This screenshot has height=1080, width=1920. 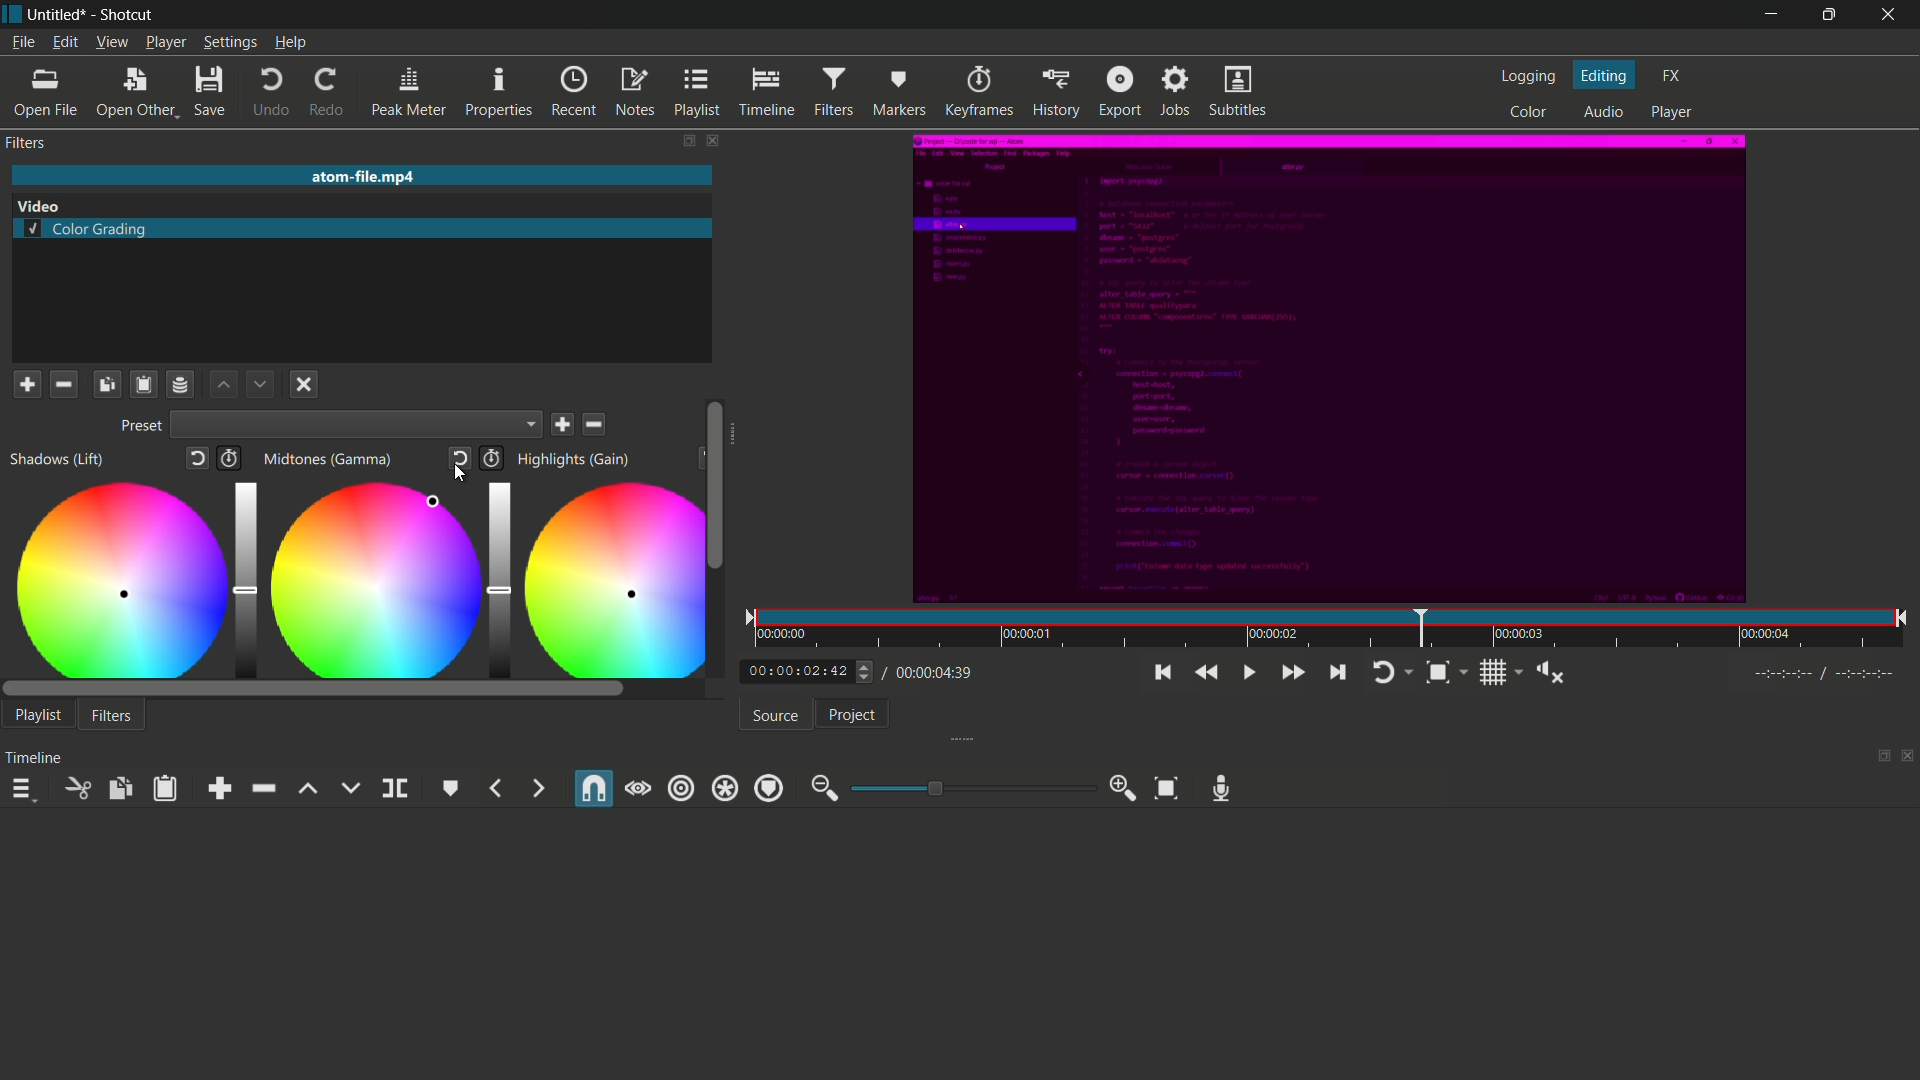 I want to click on undo, so click(x=272, y=95).